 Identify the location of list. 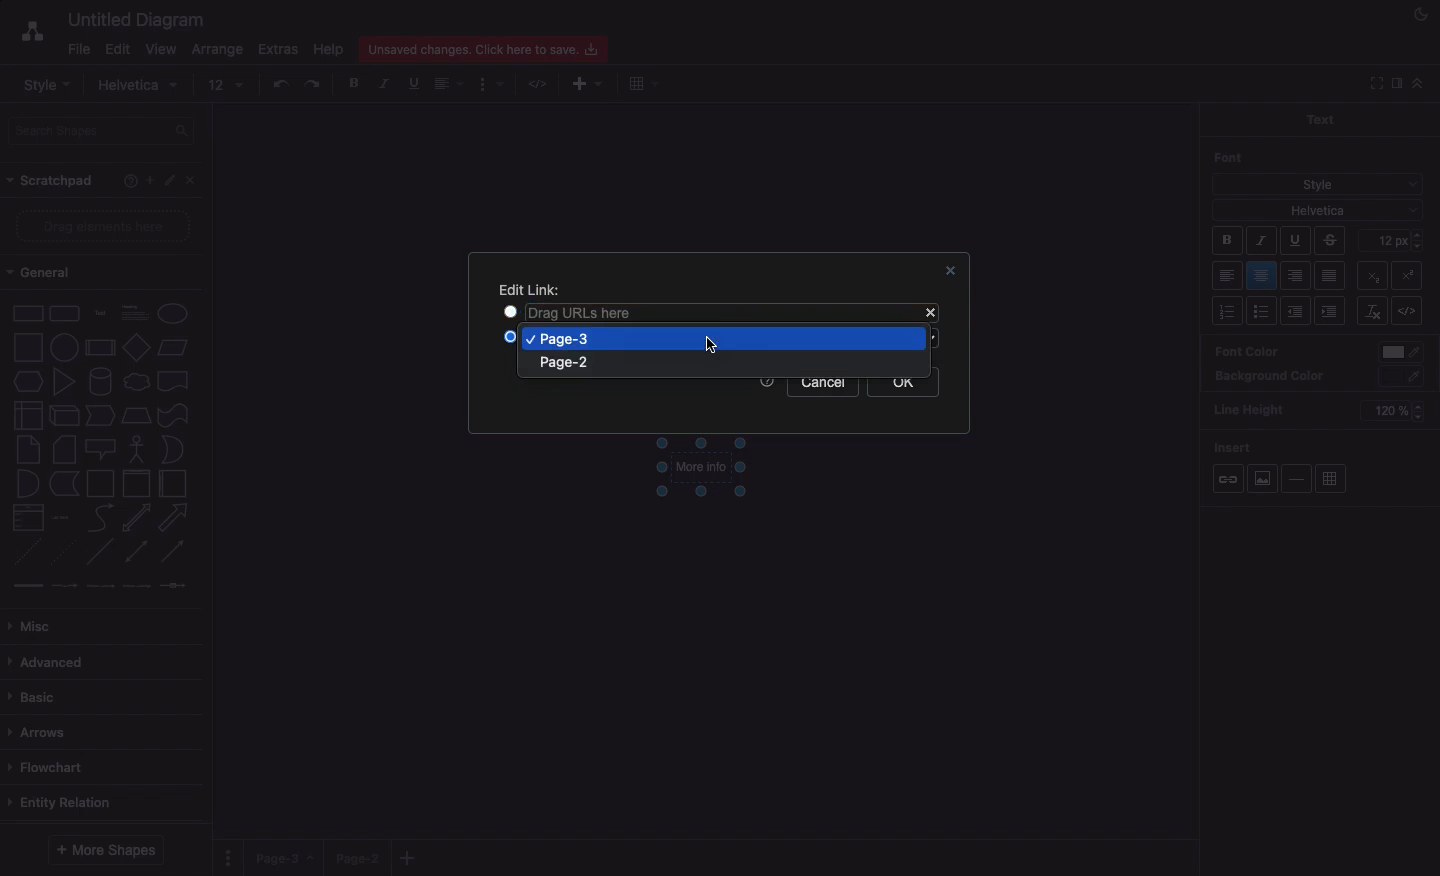
(29, 517).